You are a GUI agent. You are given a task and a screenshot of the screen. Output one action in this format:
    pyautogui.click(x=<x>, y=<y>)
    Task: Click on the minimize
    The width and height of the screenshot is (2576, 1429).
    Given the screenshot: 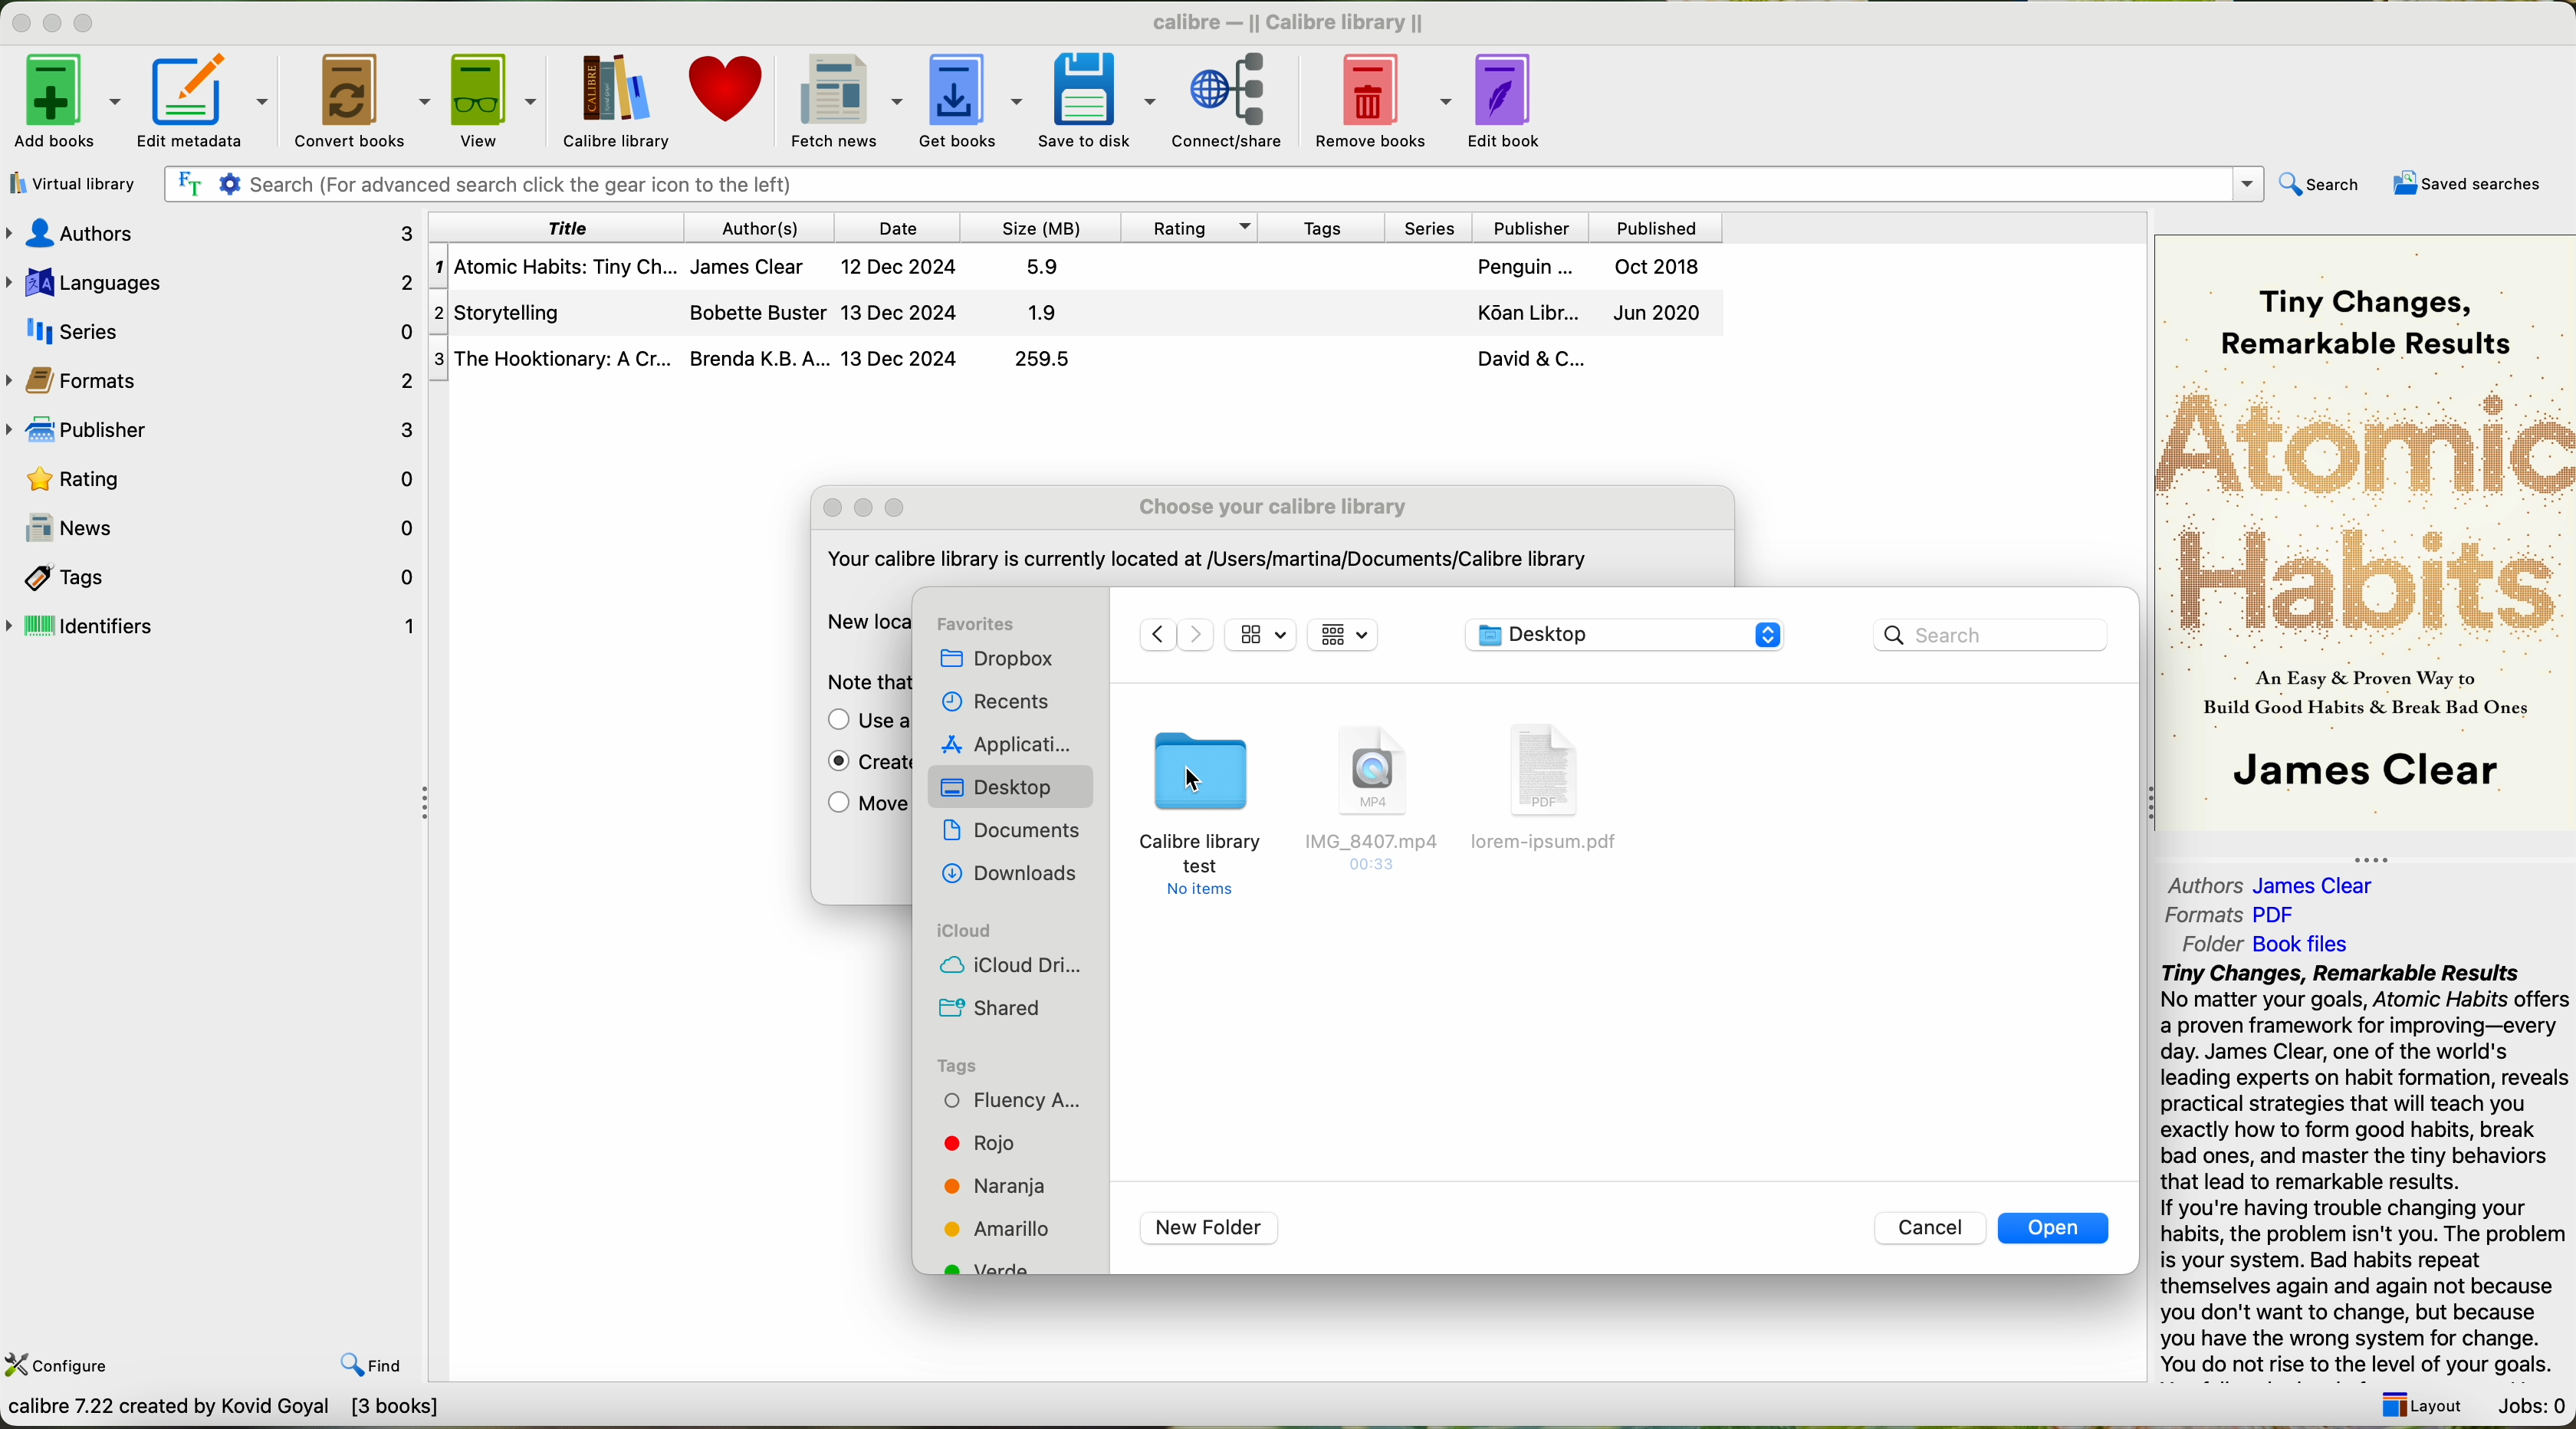 What is the action you would take?
    pyautogui.click(x=871, y=509)
    